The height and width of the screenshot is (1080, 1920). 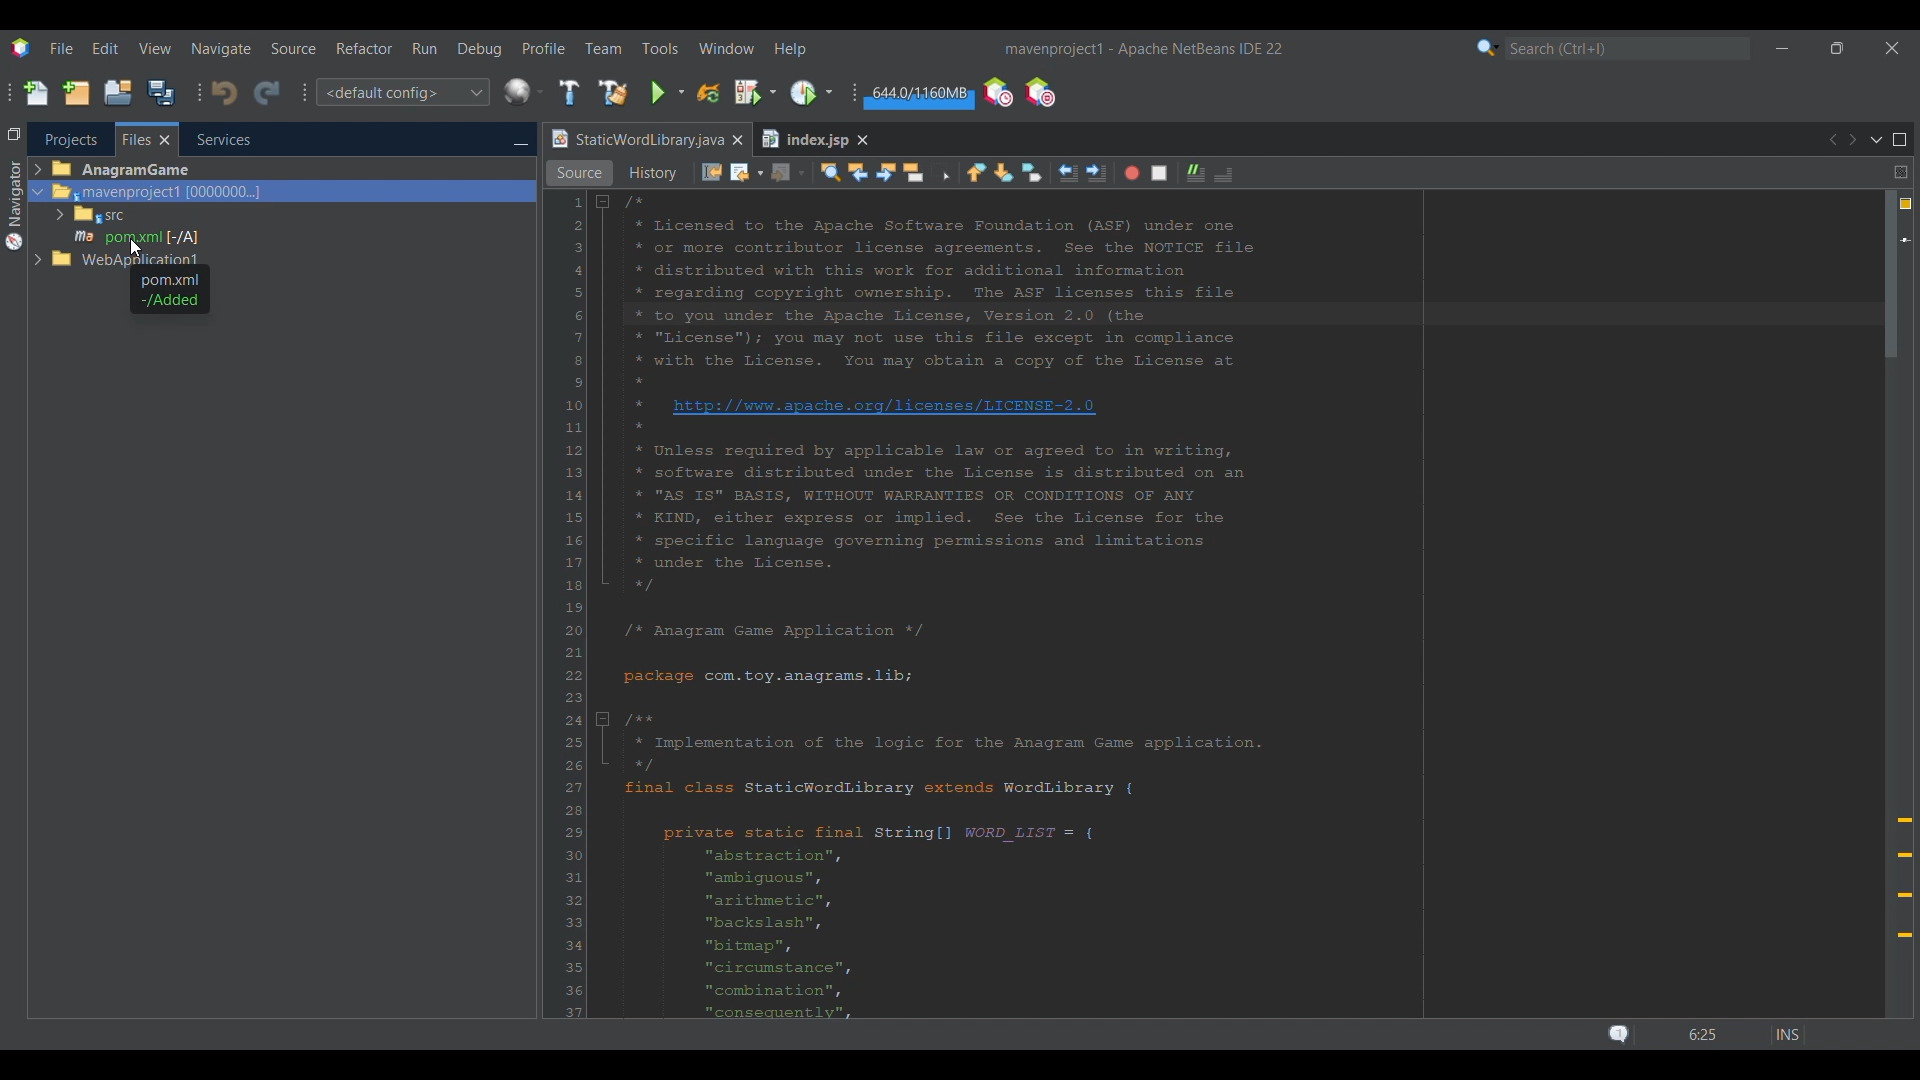 What do you see at coordinates (1033, 172) in the screenshot?
I see `Toggle bookmark` at bounding box center [1033, 172].